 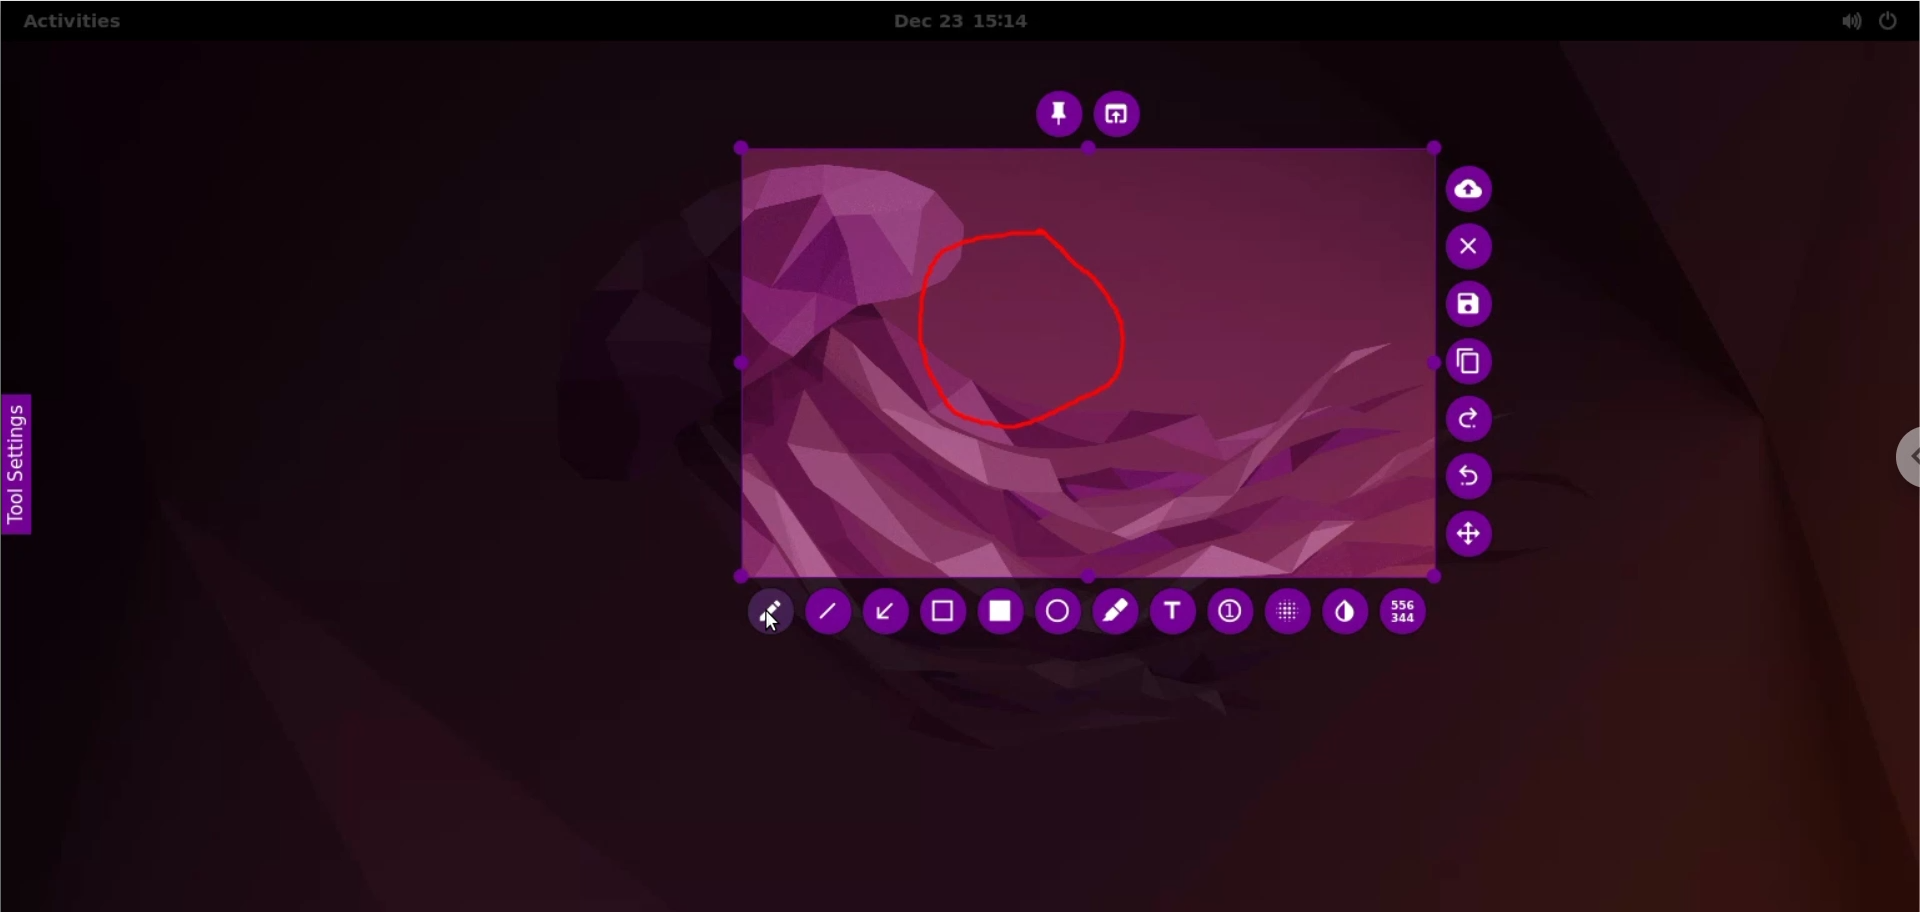 What do you see at coordinates (1115, 612) in the screenshot?
I see `marker tool` at bounding box center [1115, 612].